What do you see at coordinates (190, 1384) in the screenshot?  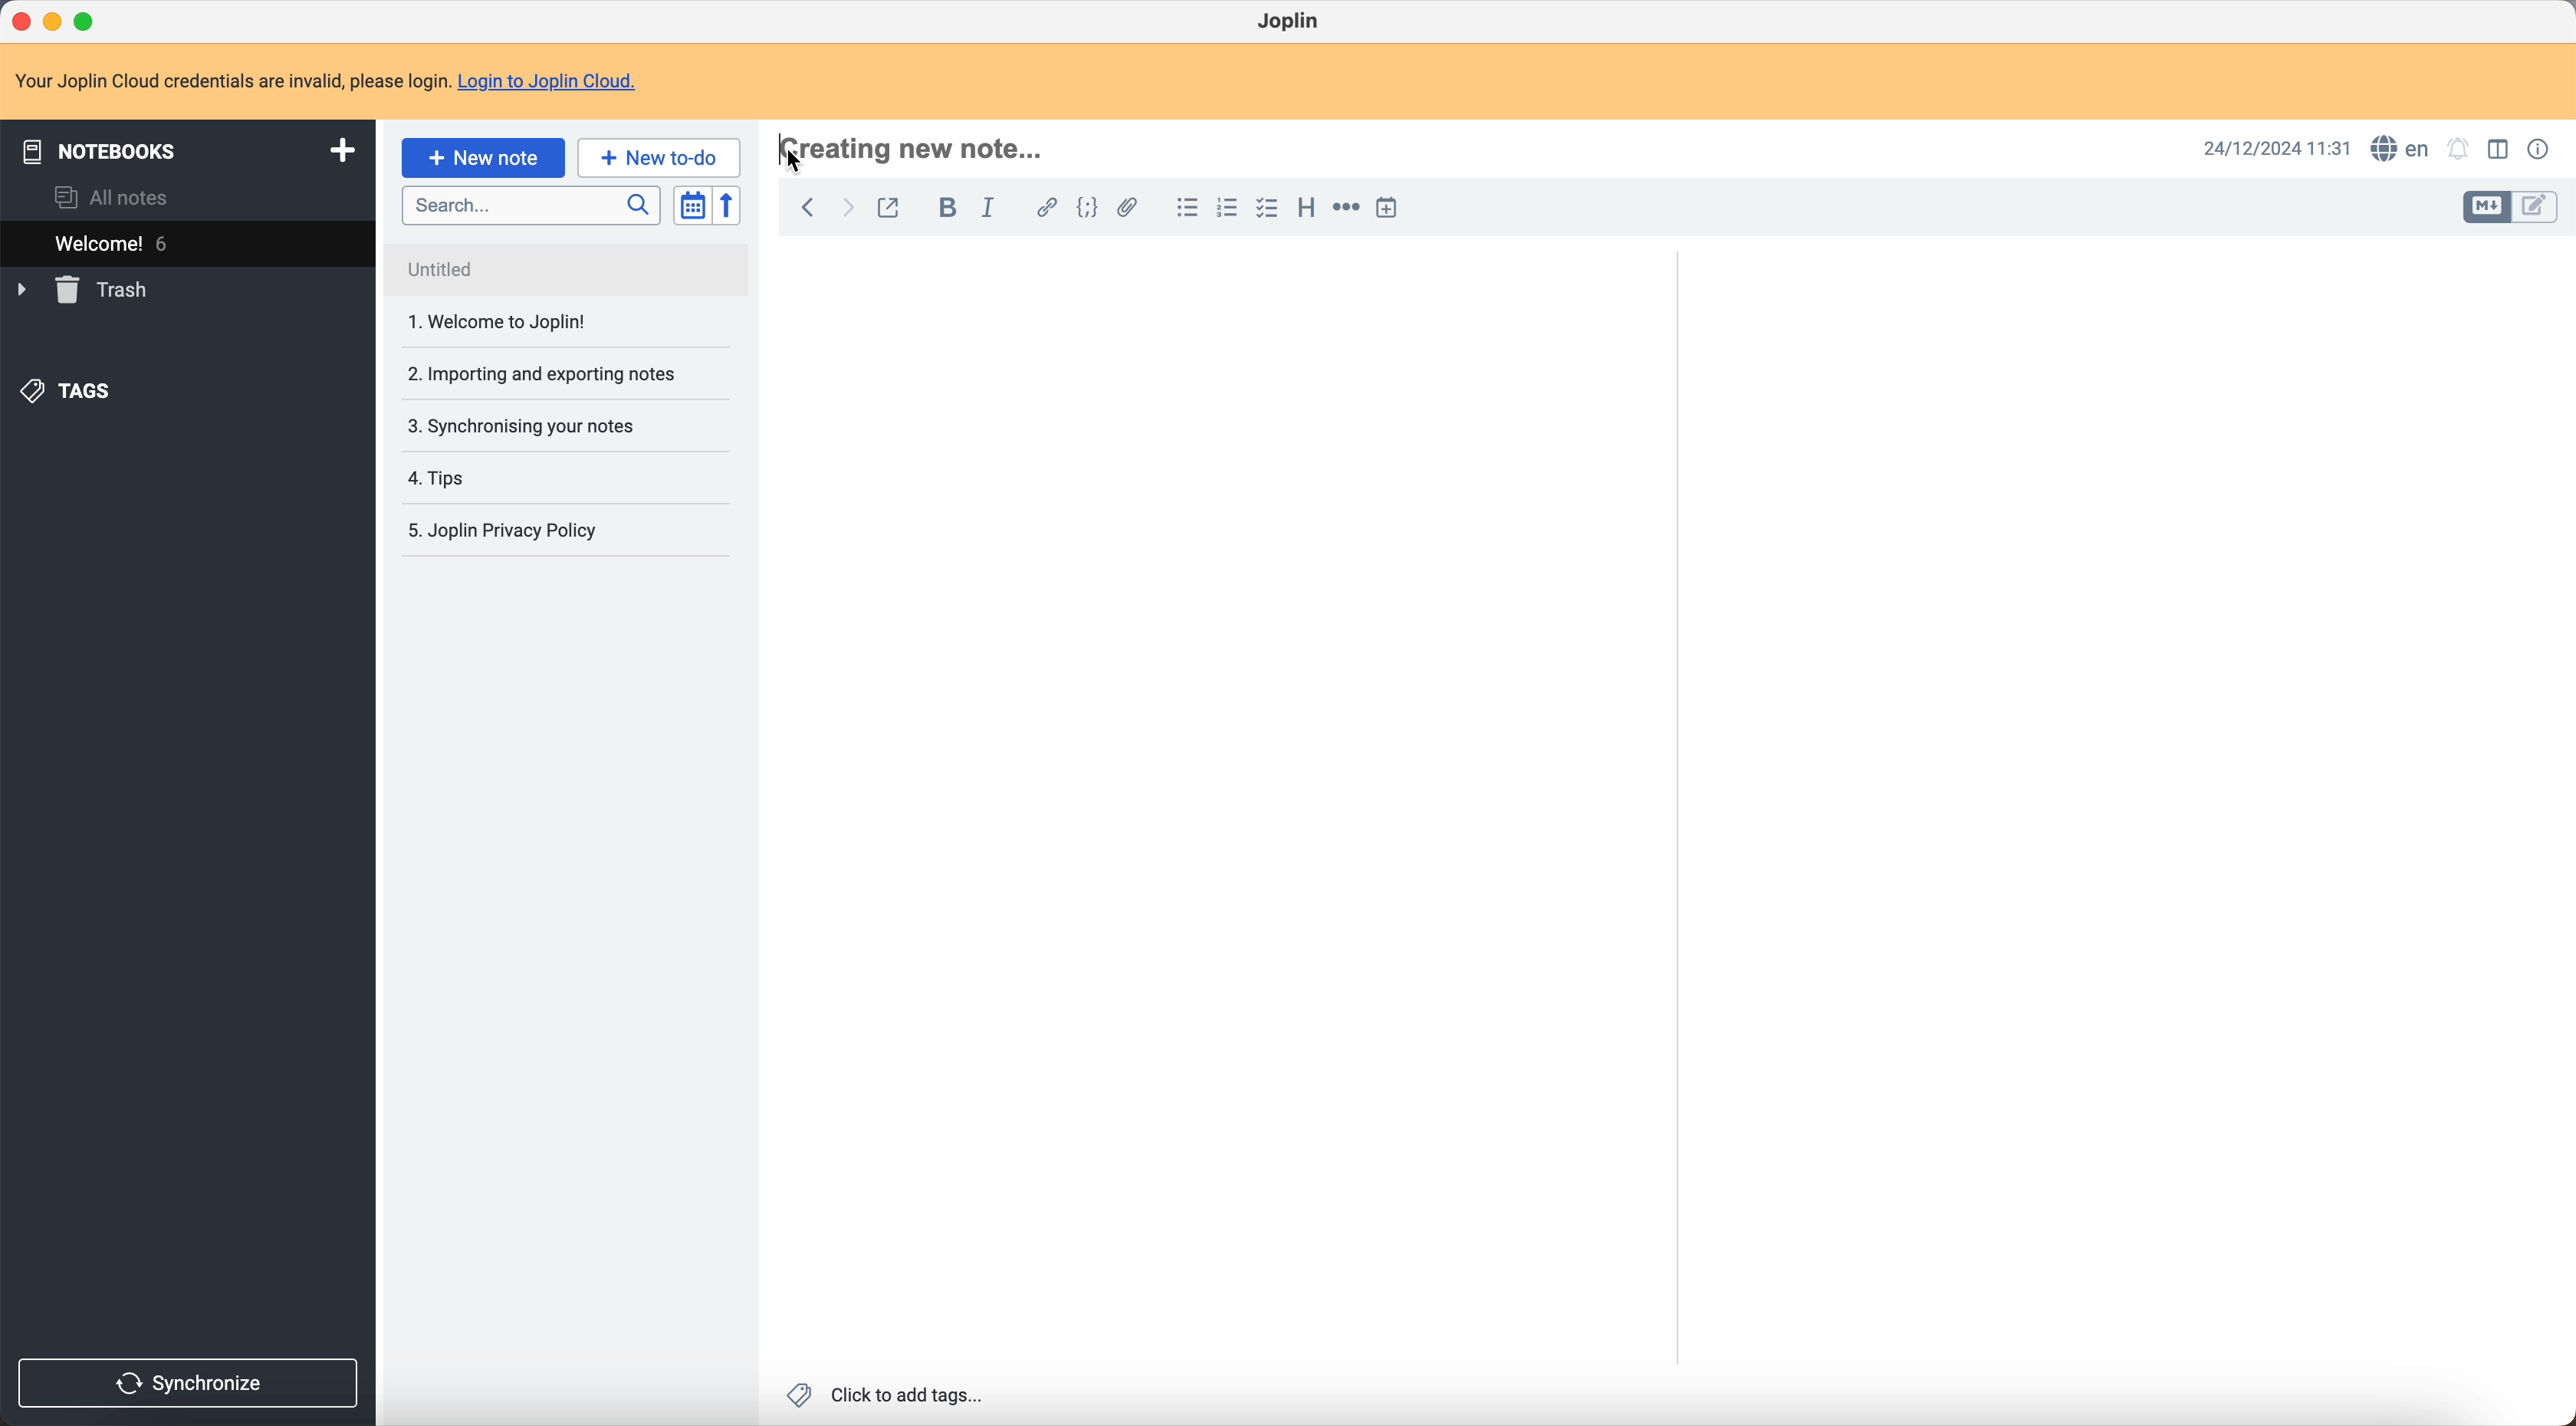 I see `synchronize` at bounding box center [190, 1384].